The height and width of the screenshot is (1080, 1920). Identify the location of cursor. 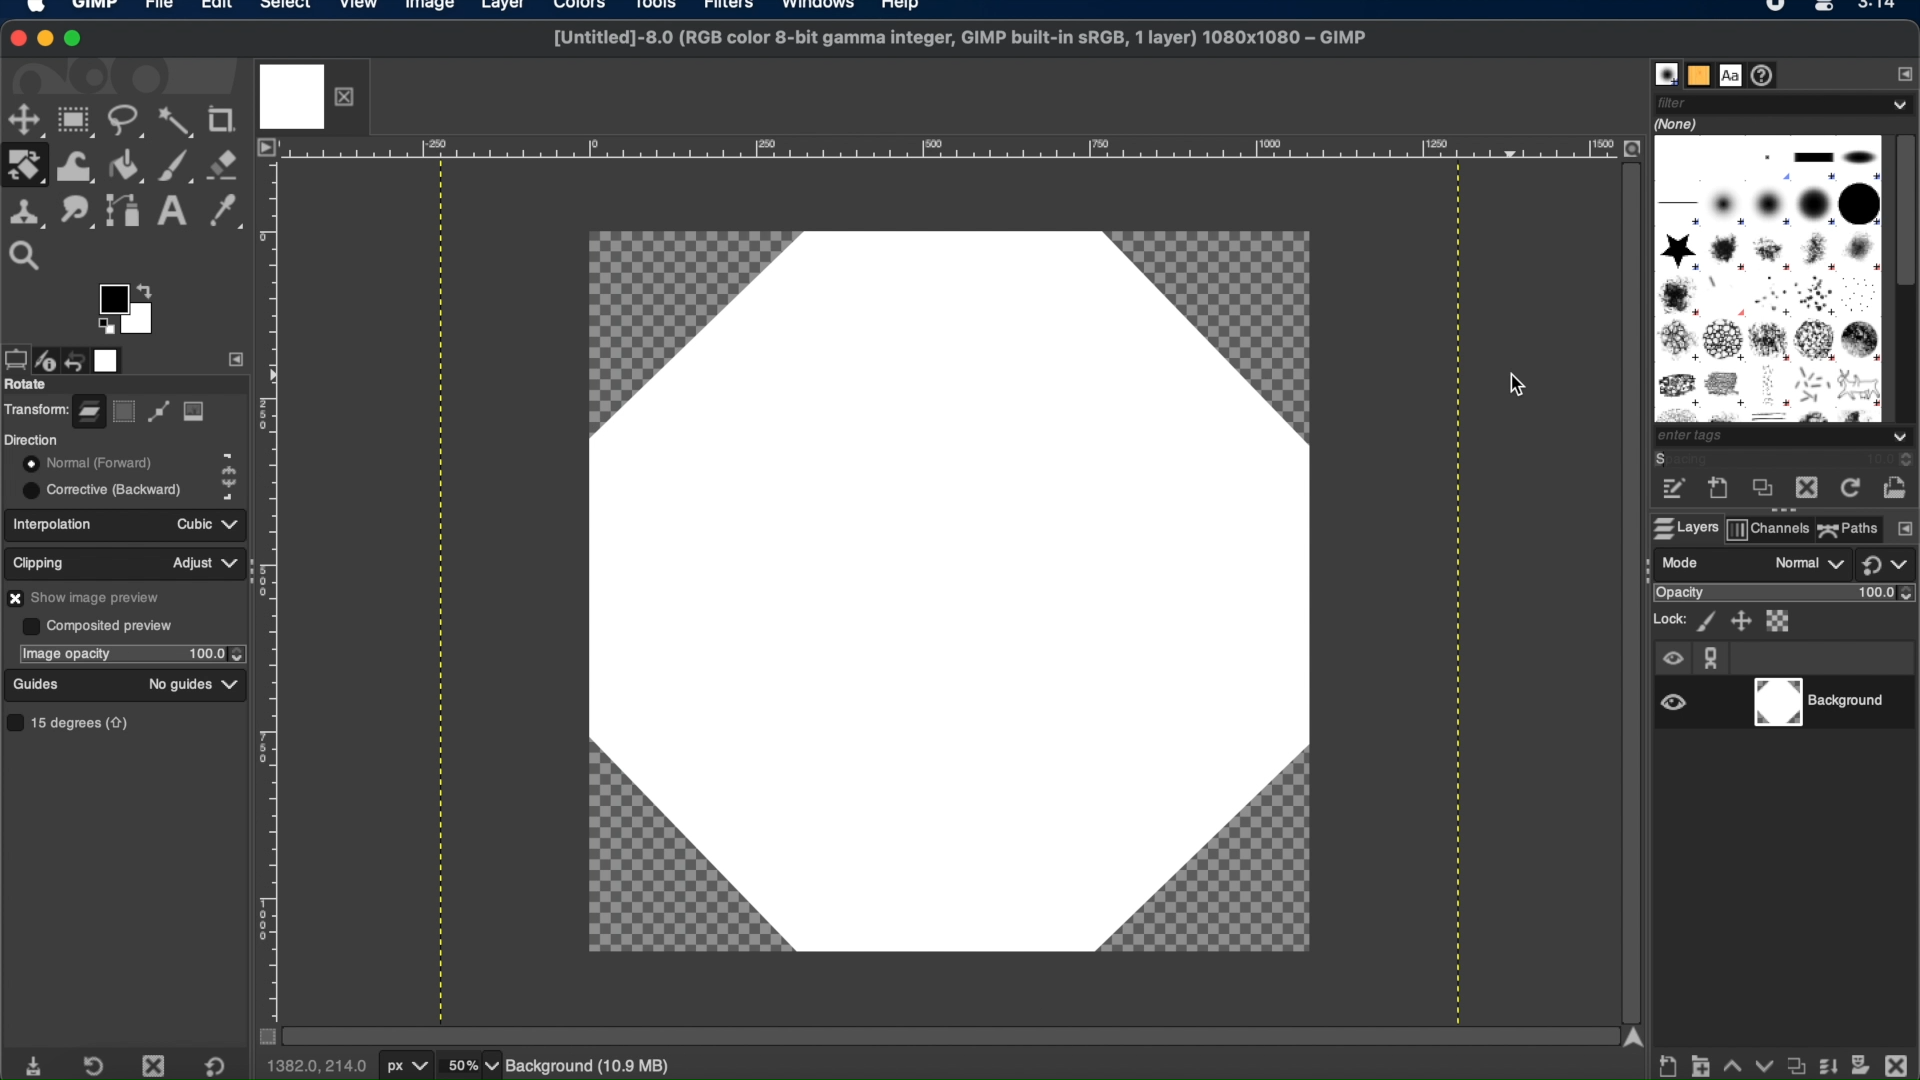
(1517, 387).